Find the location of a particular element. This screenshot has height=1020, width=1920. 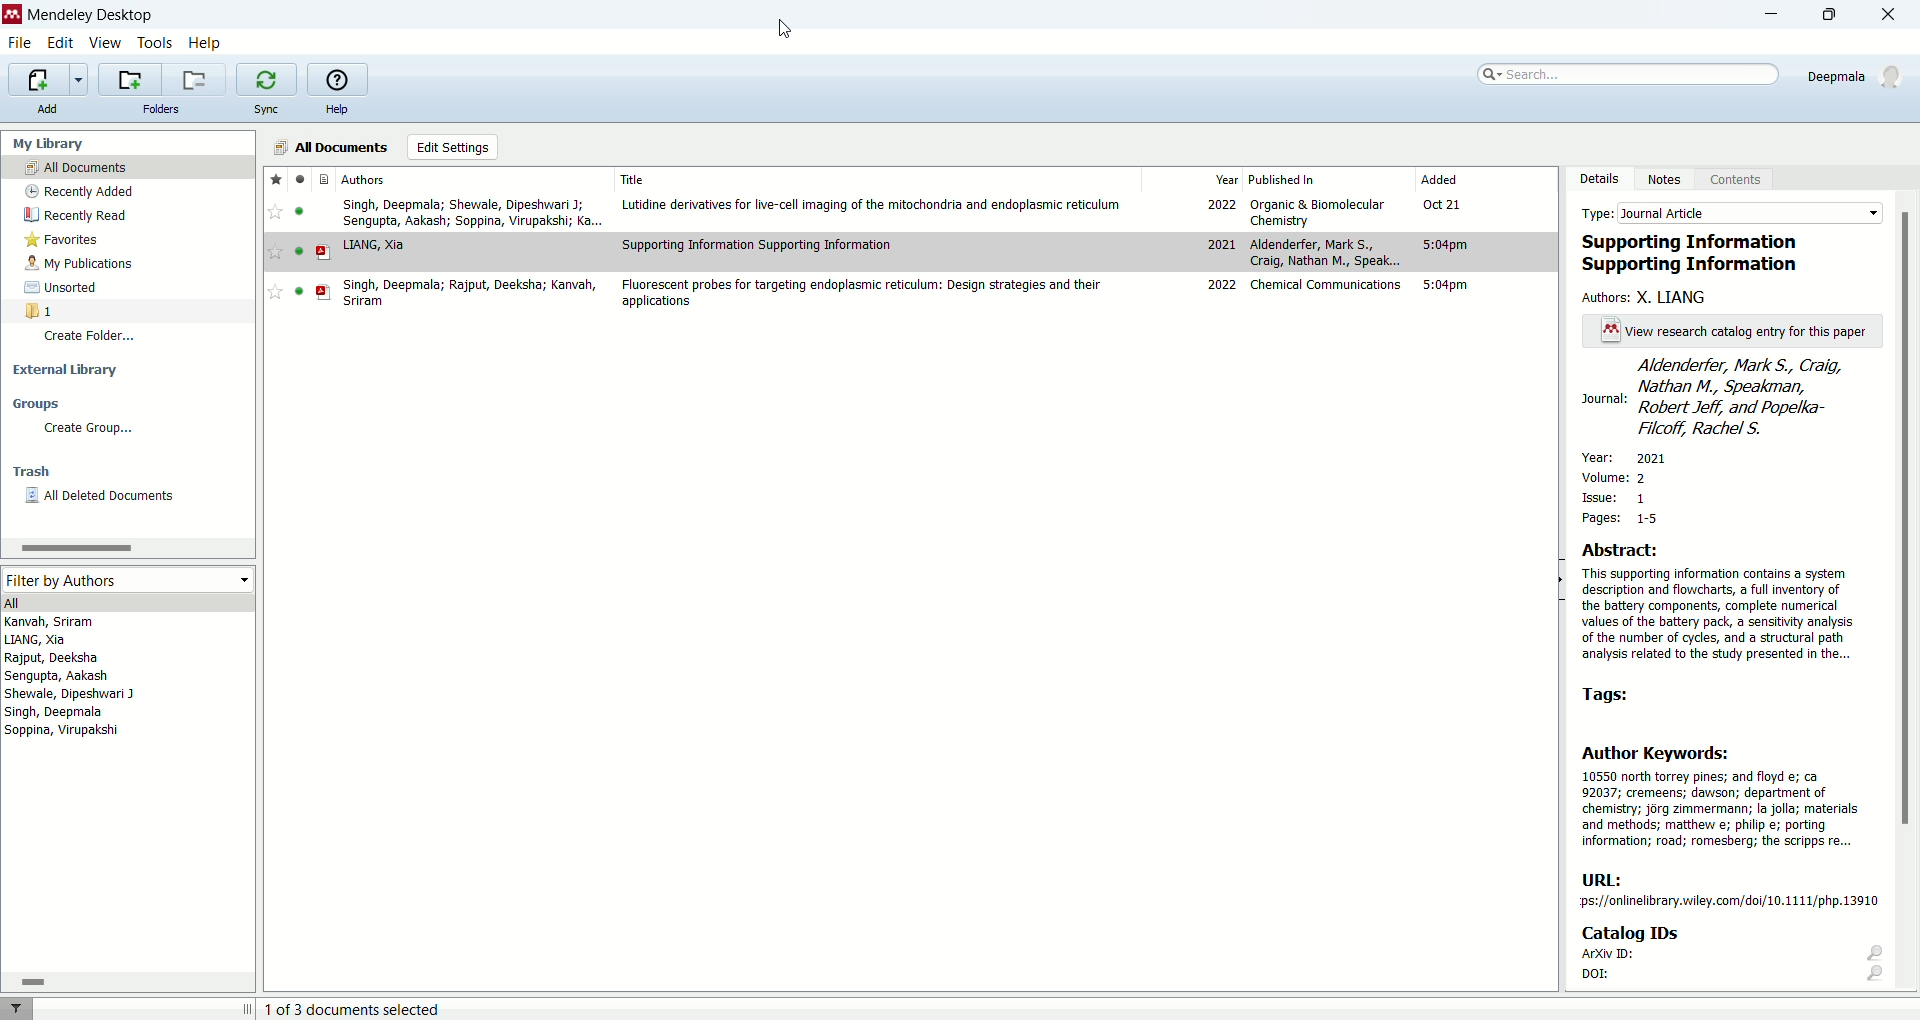

Create group is located at coordinates (87, 429).